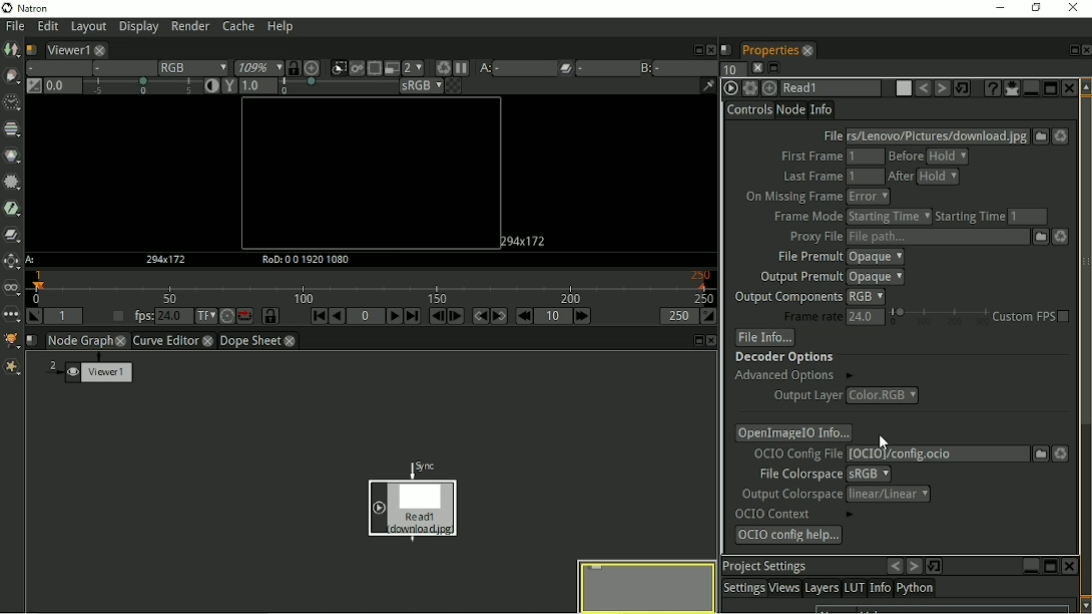 The width and height of the screenshot is (1092, 614). I want to click on Enables the region of interest that limit the portion of the viewer, so click(370, 67).